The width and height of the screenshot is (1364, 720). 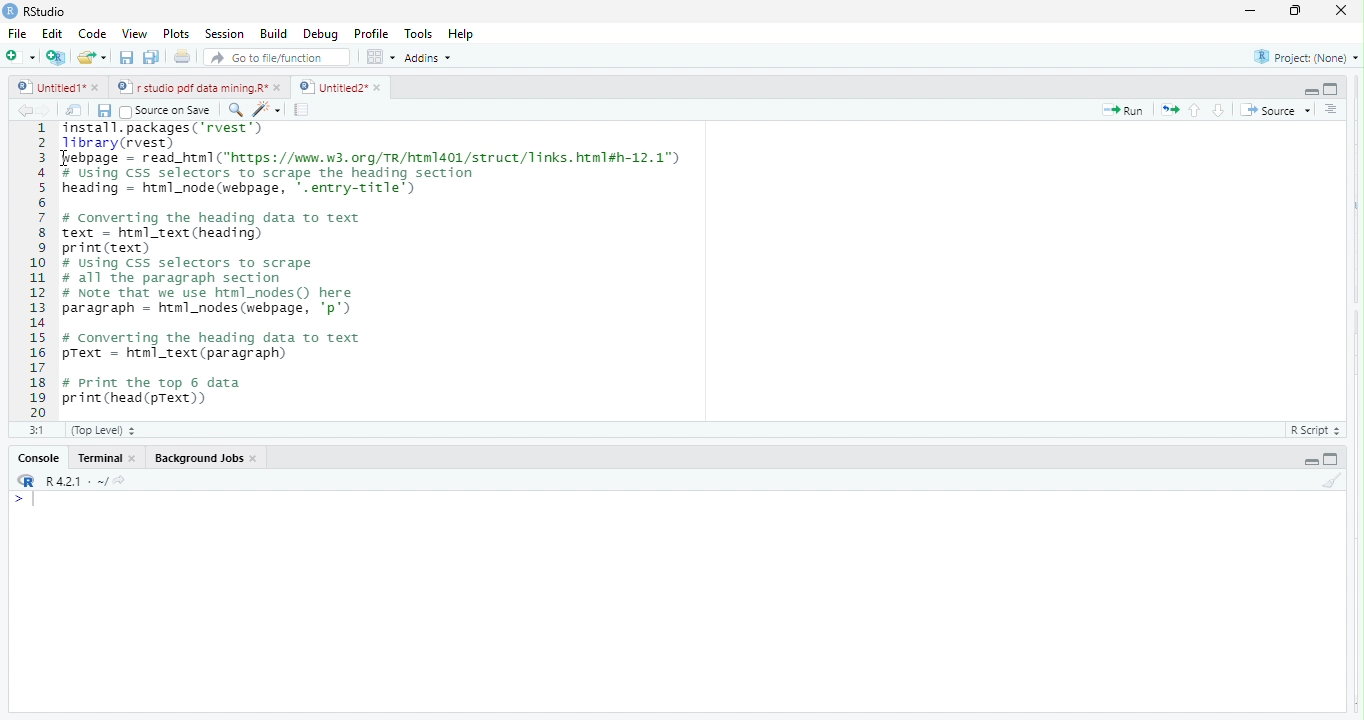 I want to click on Debug, so click(x=321, y=35).